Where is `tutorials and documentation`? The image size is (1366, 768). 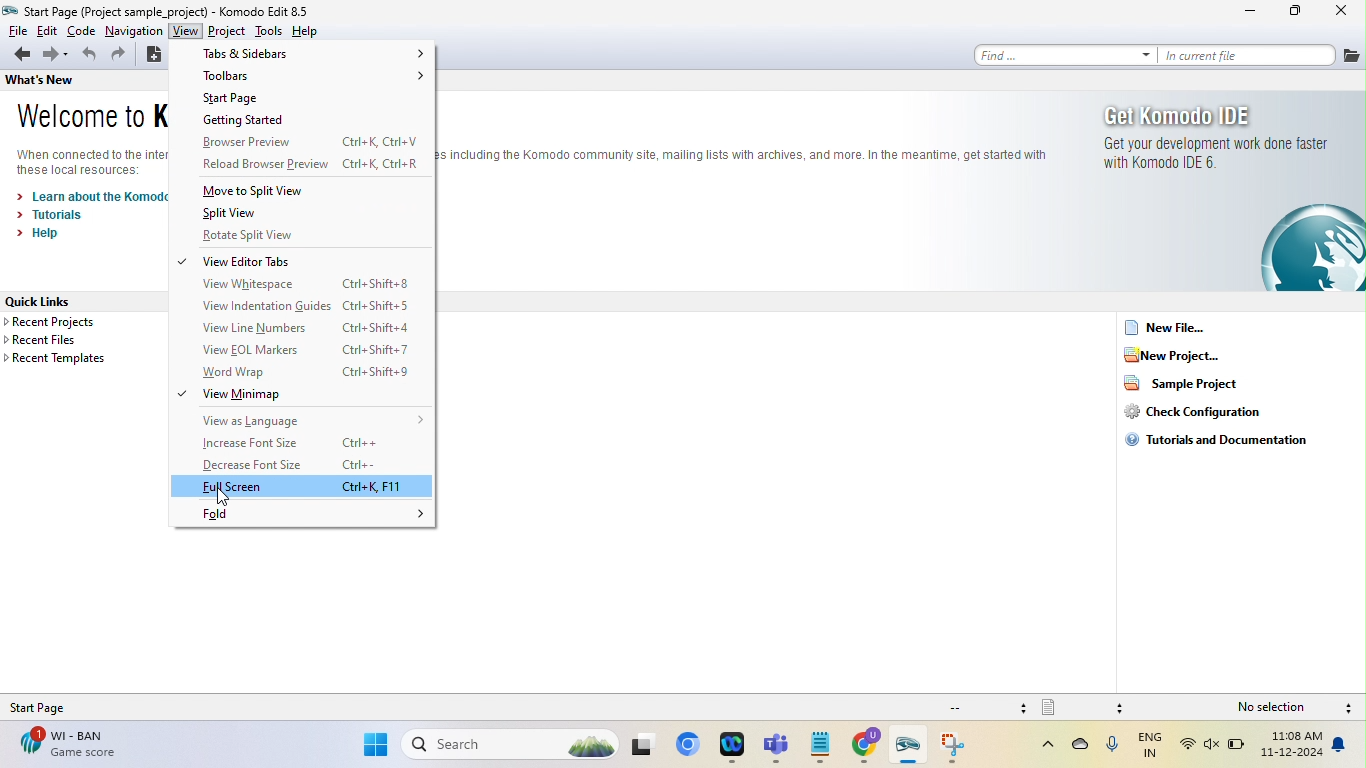 tutorials and documentation is located at coordinates (1215, 441).